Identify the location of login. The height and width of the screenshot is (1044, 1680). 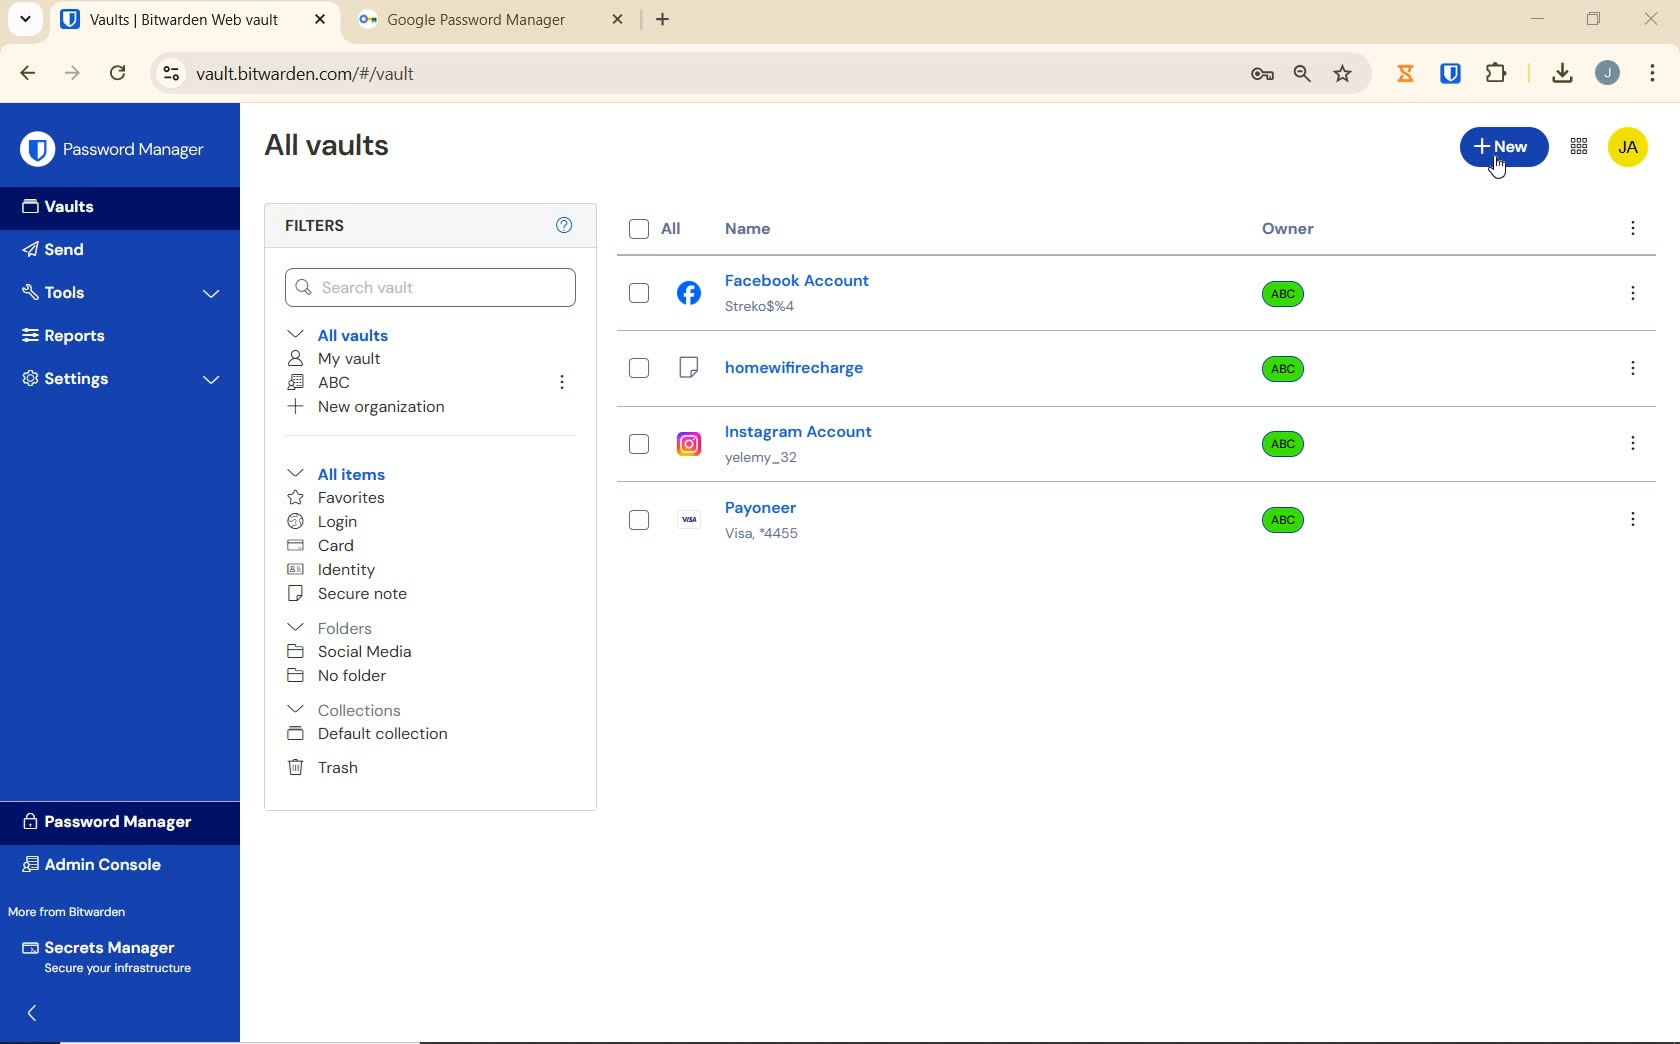
(322, 523).